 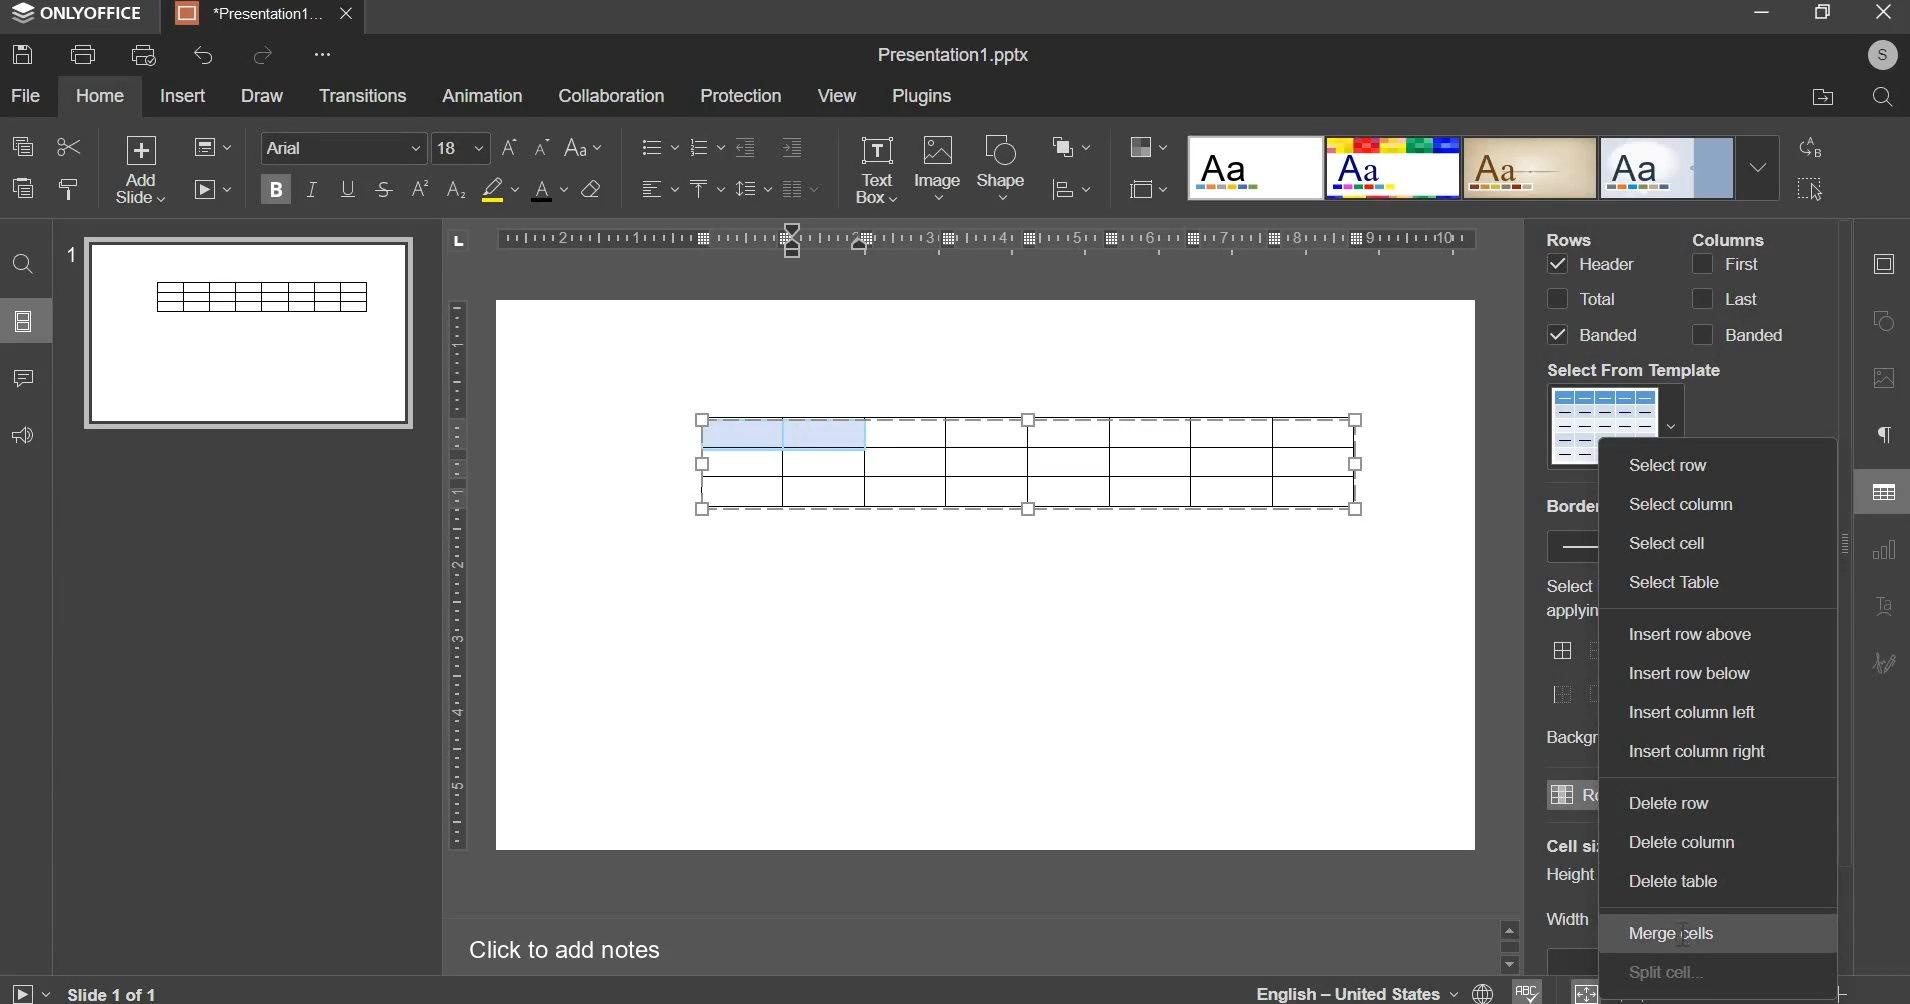 What do you see at coordinates (81, 14) in the screenshot?
I see `ONLYOFFICE ` at bounding box center [81, 14].